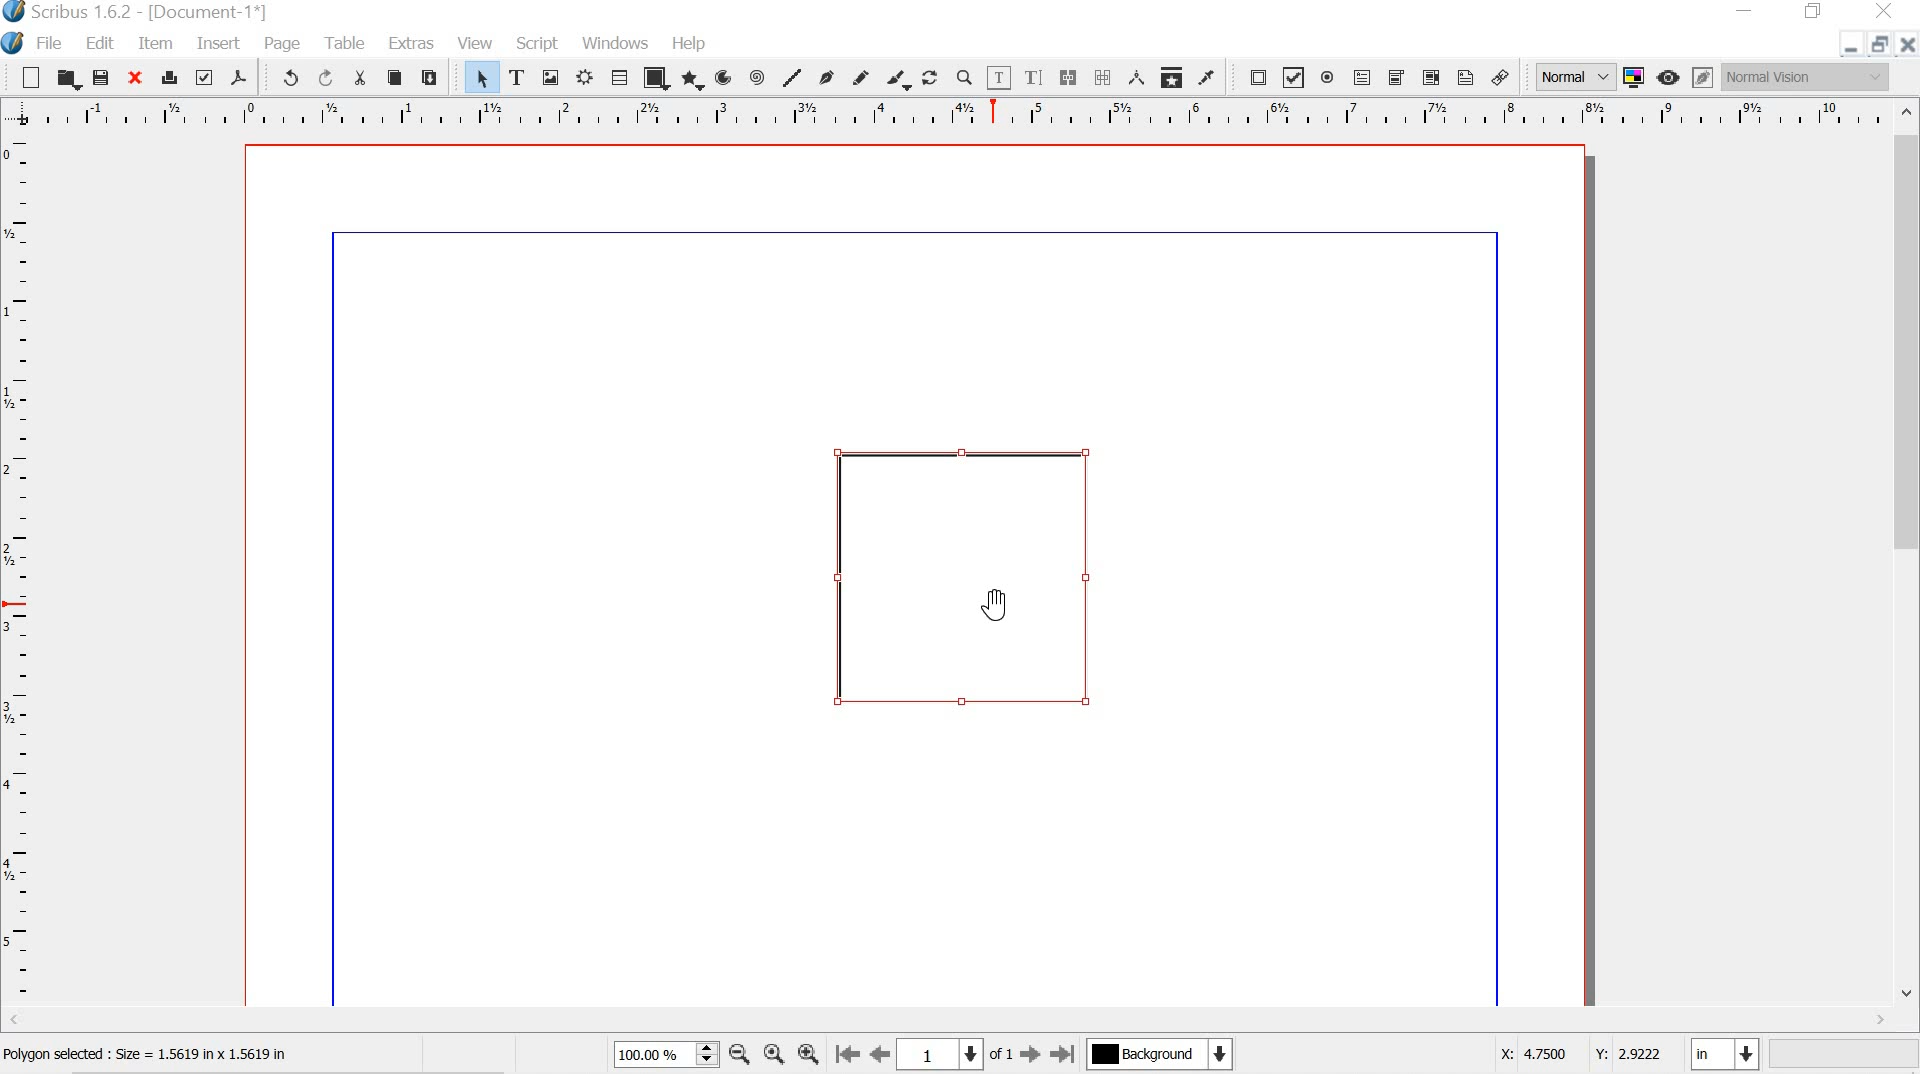  Describe the element at coordinates (170, 77) in the screenshot. I see `print` at that location.